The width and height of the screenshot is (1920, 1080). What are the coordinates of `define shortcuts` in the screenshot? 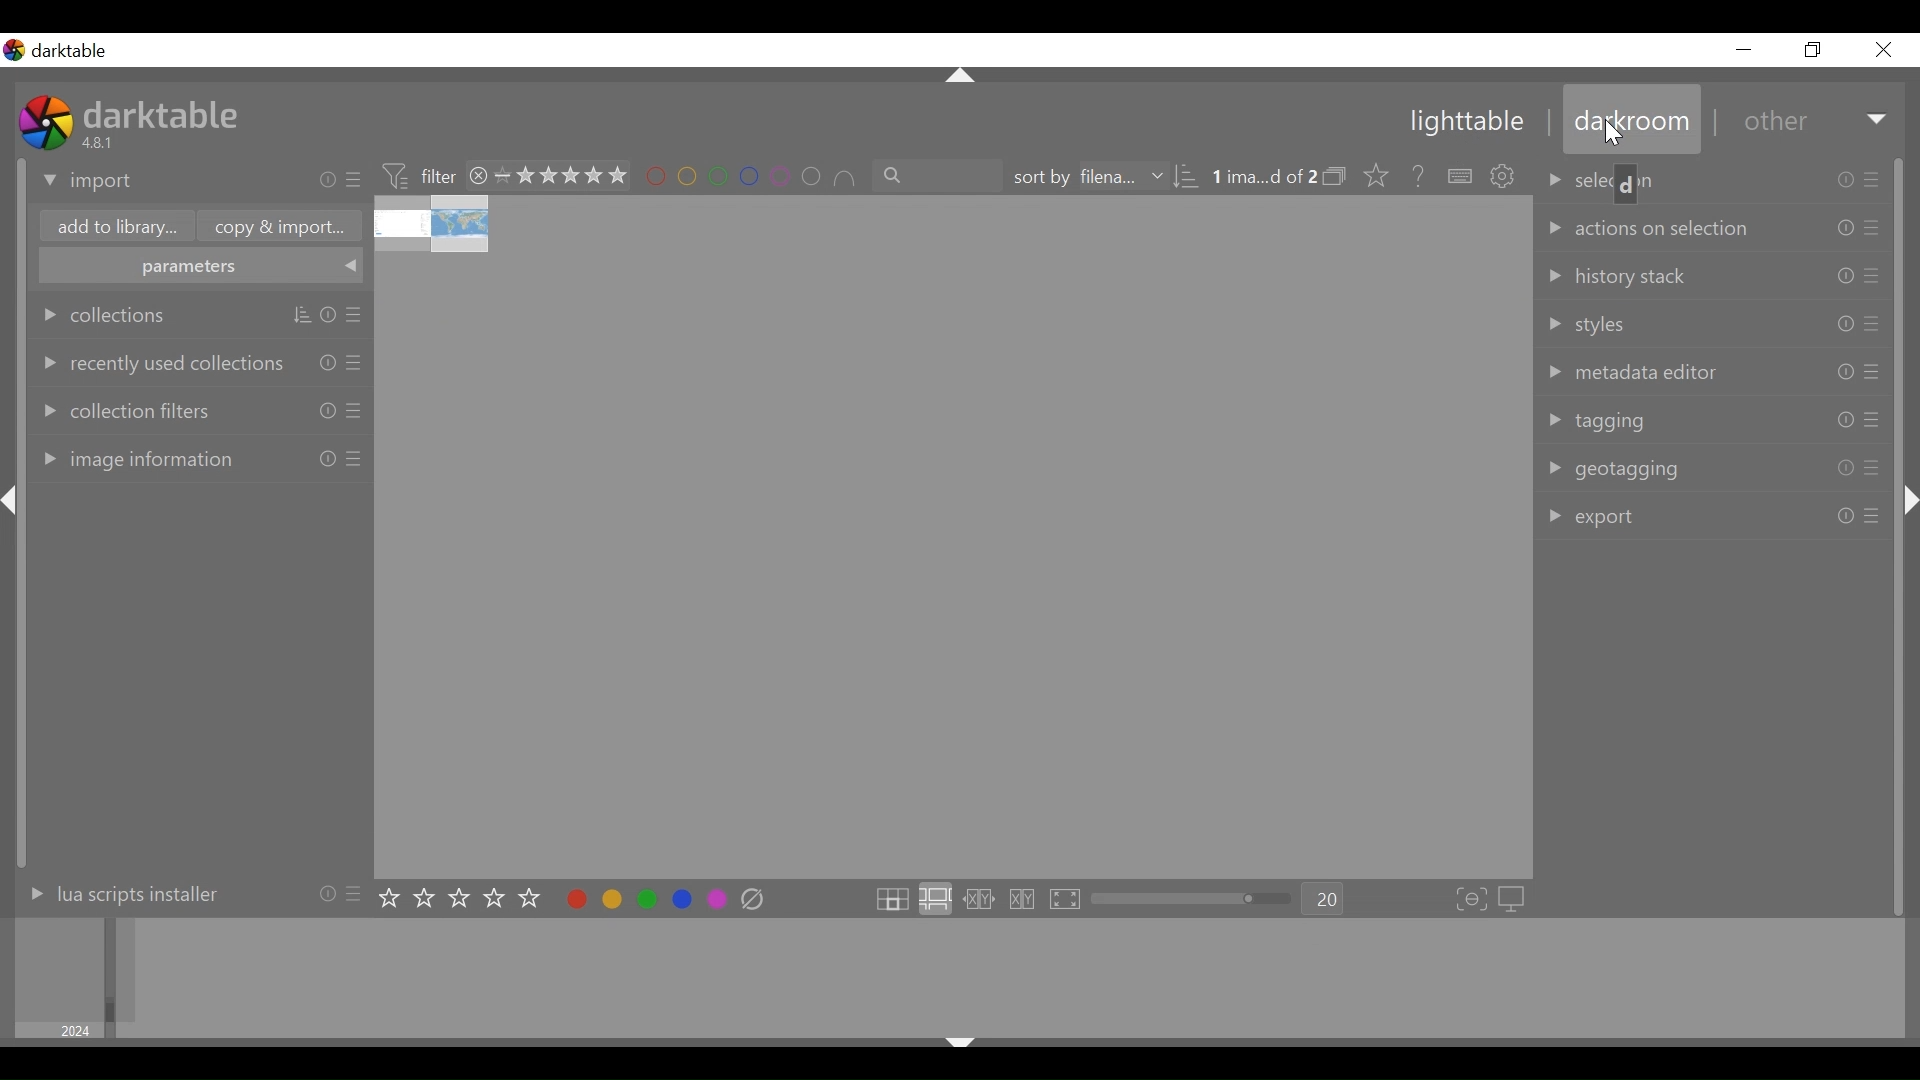 It's located at (1461, 177).